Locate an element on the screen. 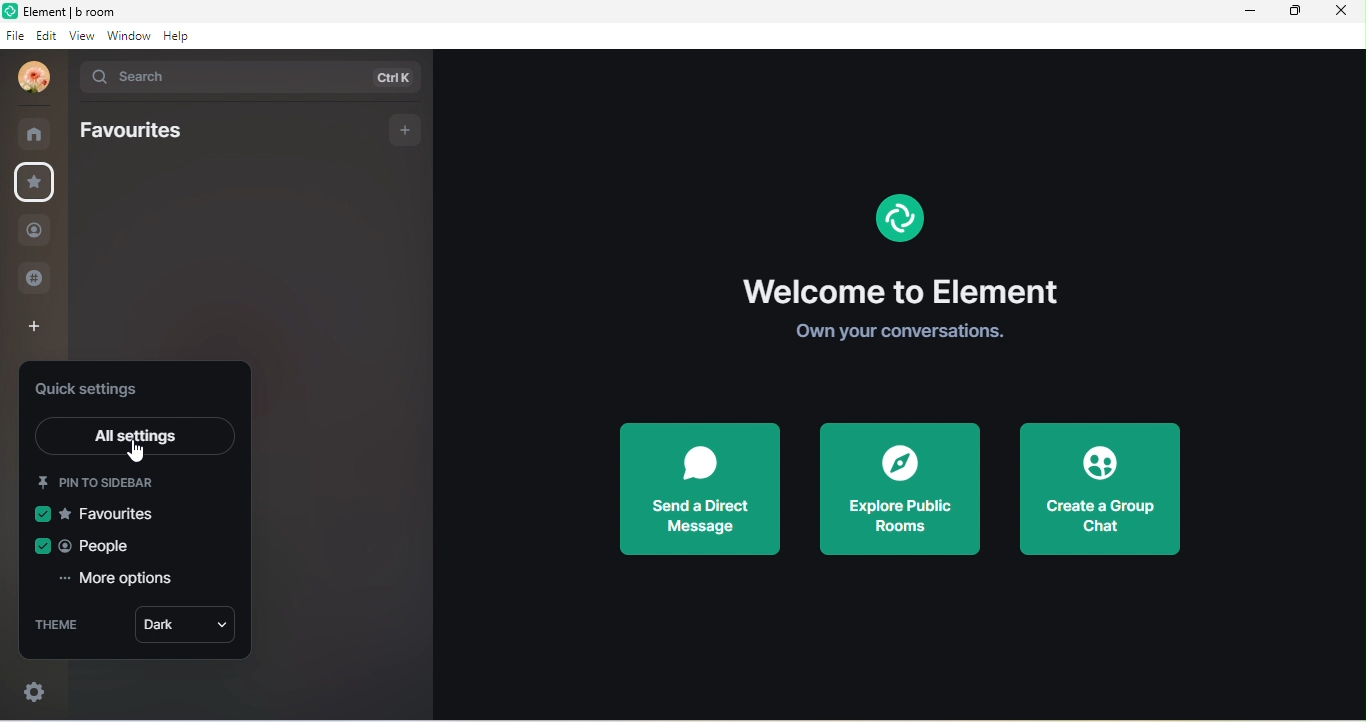 This screenshot has width=1366, height=722. edit is located at coordinates (47, 36).